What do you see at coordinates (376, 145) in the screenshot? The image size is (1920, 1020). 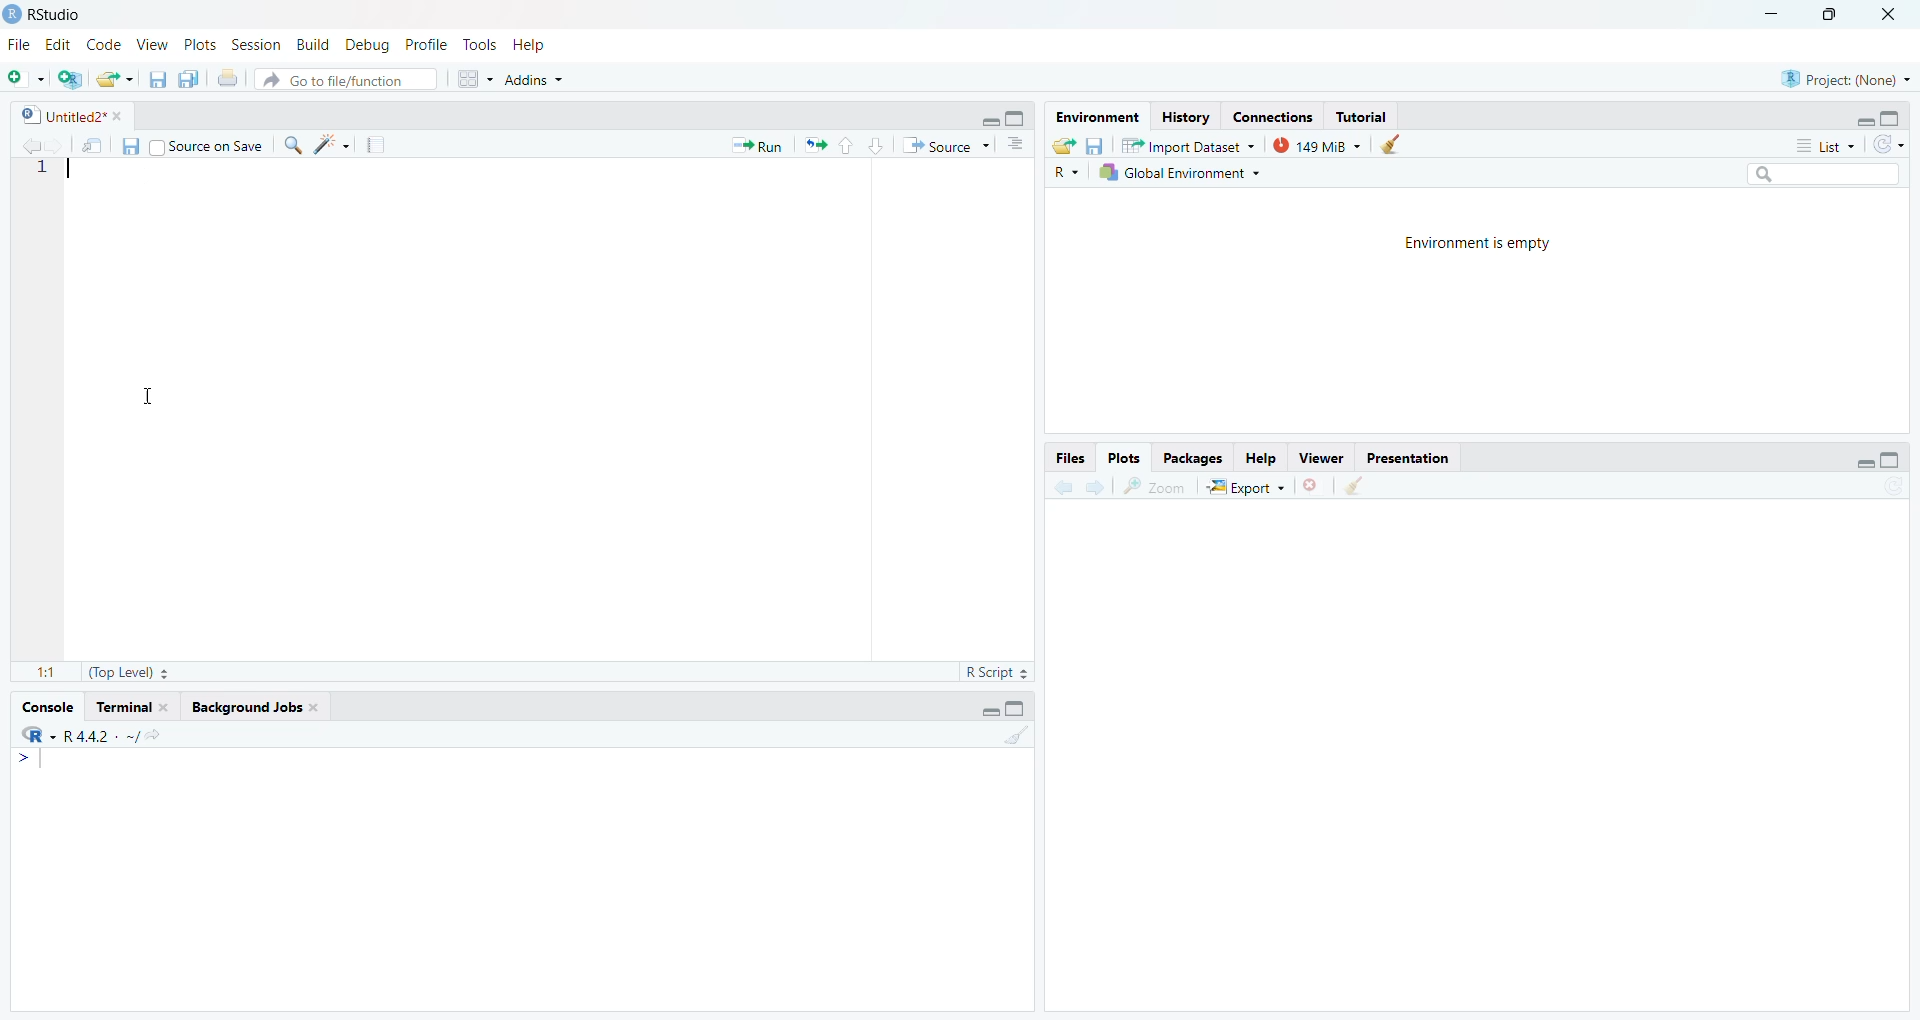 I see `Compile Report (Ctrl + Shift + K)` at bounding box center [376, 145].